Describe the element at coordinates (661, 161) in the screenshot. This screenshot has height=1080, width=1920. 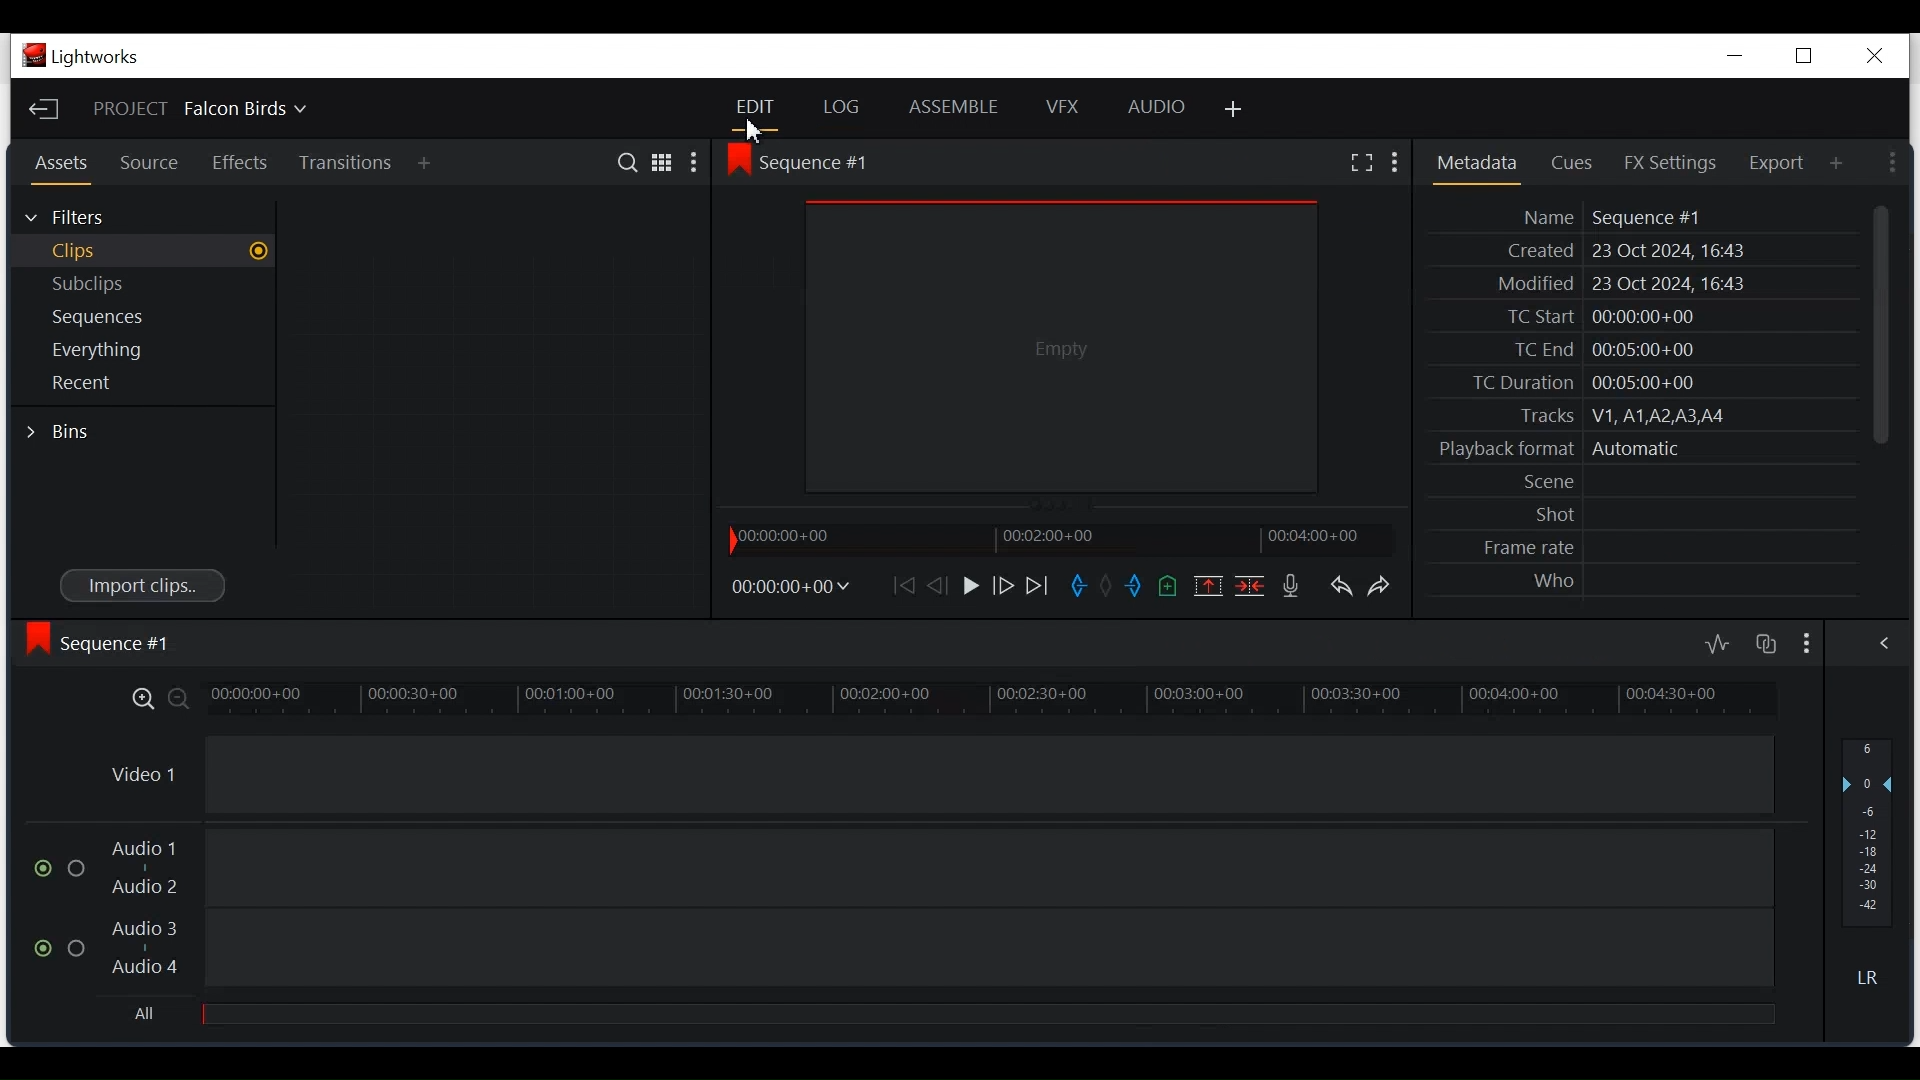
I see `Grid View` at that location.